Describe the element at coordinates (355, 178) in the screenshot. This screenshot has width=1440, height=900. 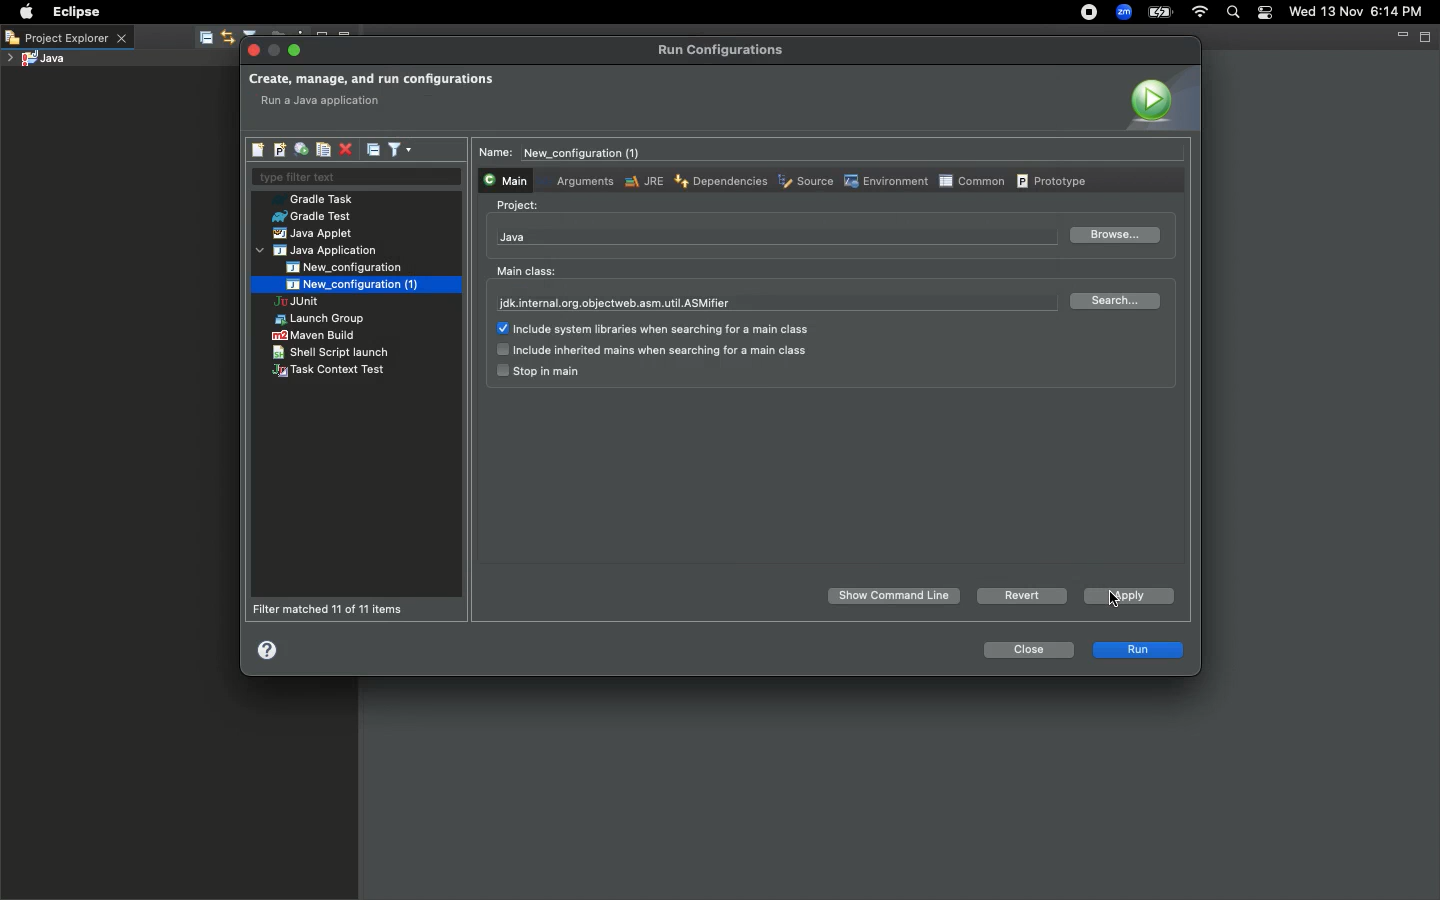
I see `Type filter text` at that location.